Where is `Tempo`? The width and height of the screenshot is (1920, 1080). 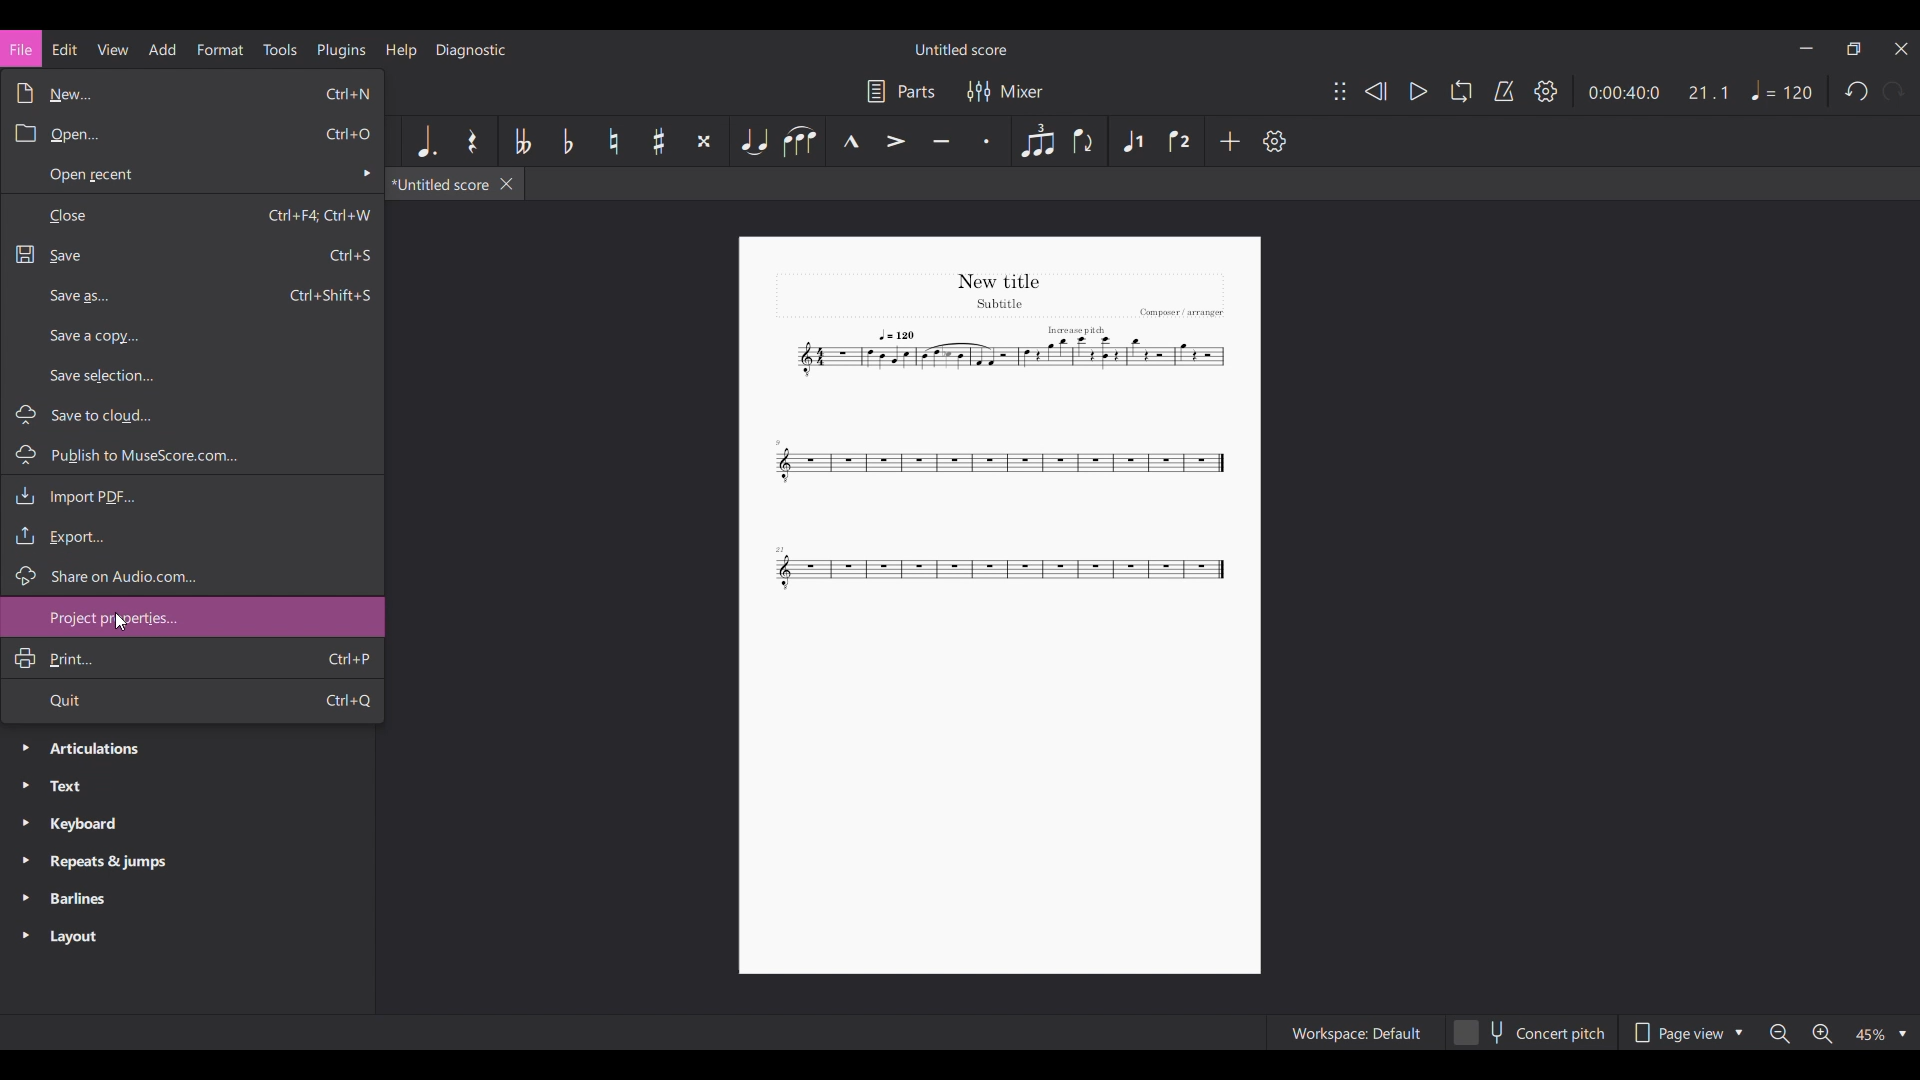
Tempo is located at coordinates (1783, 90).